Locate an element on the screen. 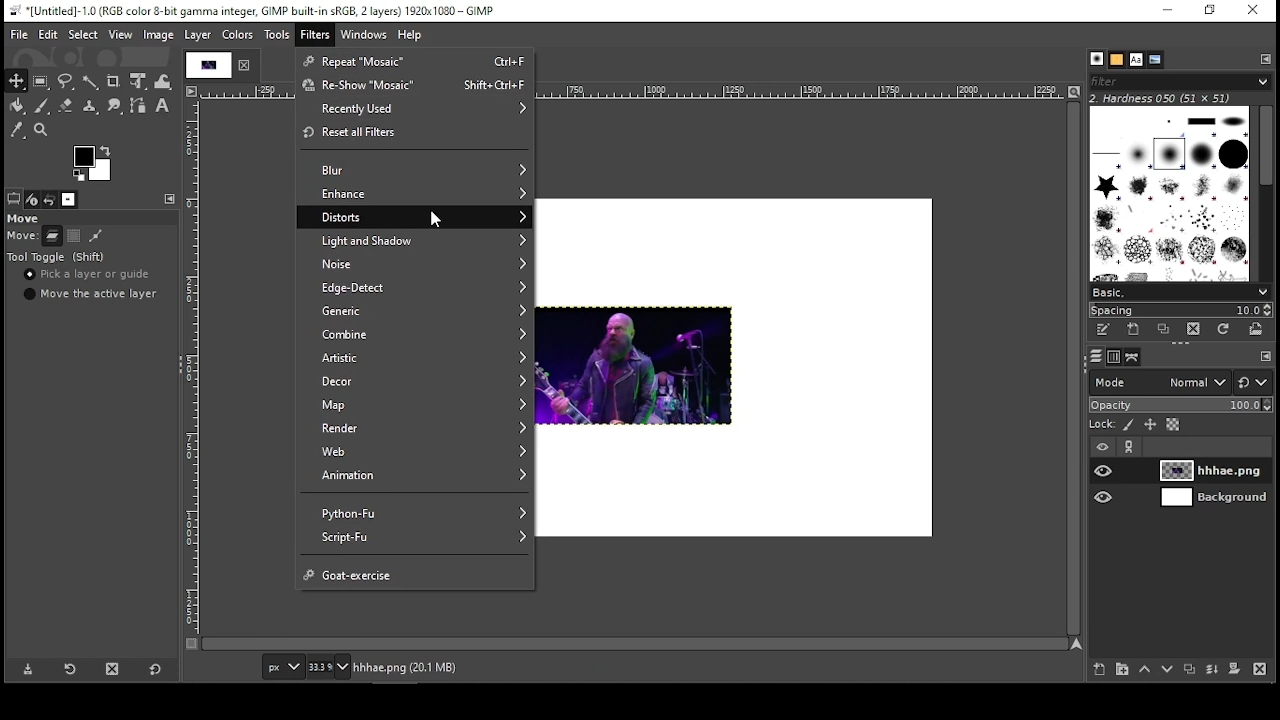 The width and height of the screenshot is (1280, 720). move tool is located at coordinates (17, 79).